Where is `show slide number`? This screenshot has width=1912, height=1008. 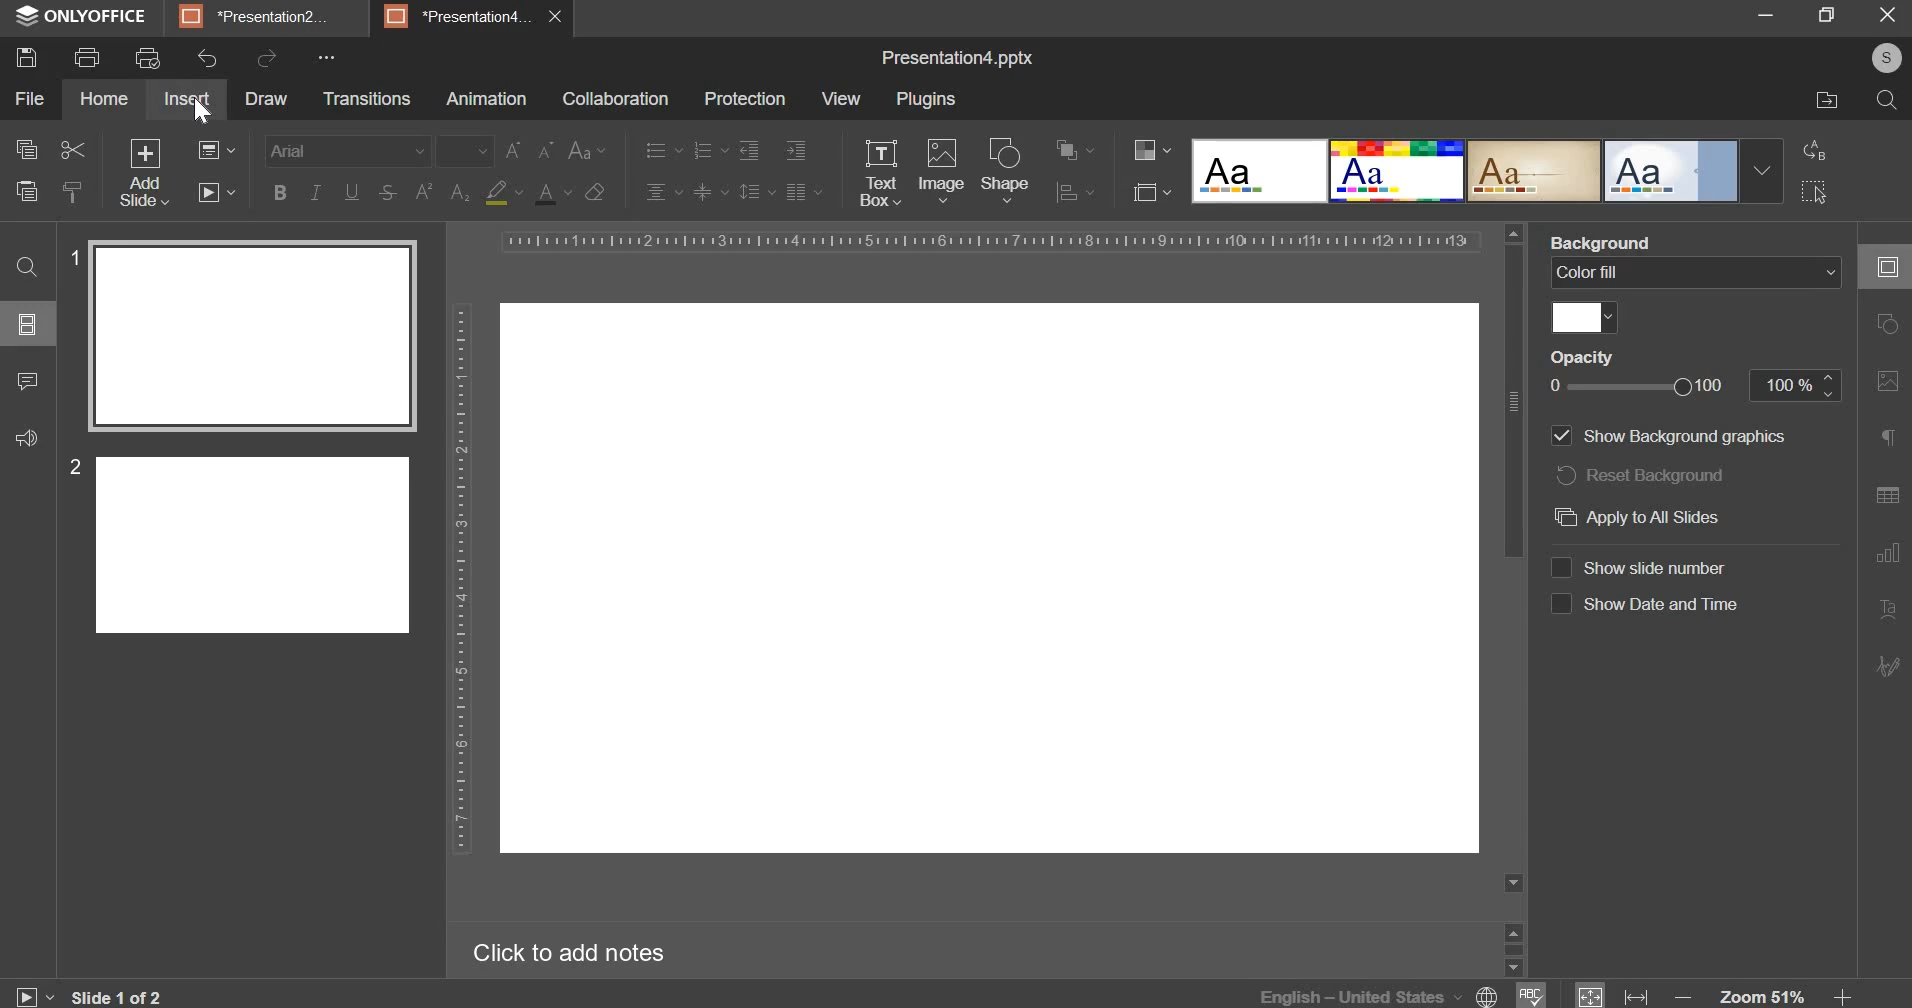
show slide number is located at coordinates (1561, 570).